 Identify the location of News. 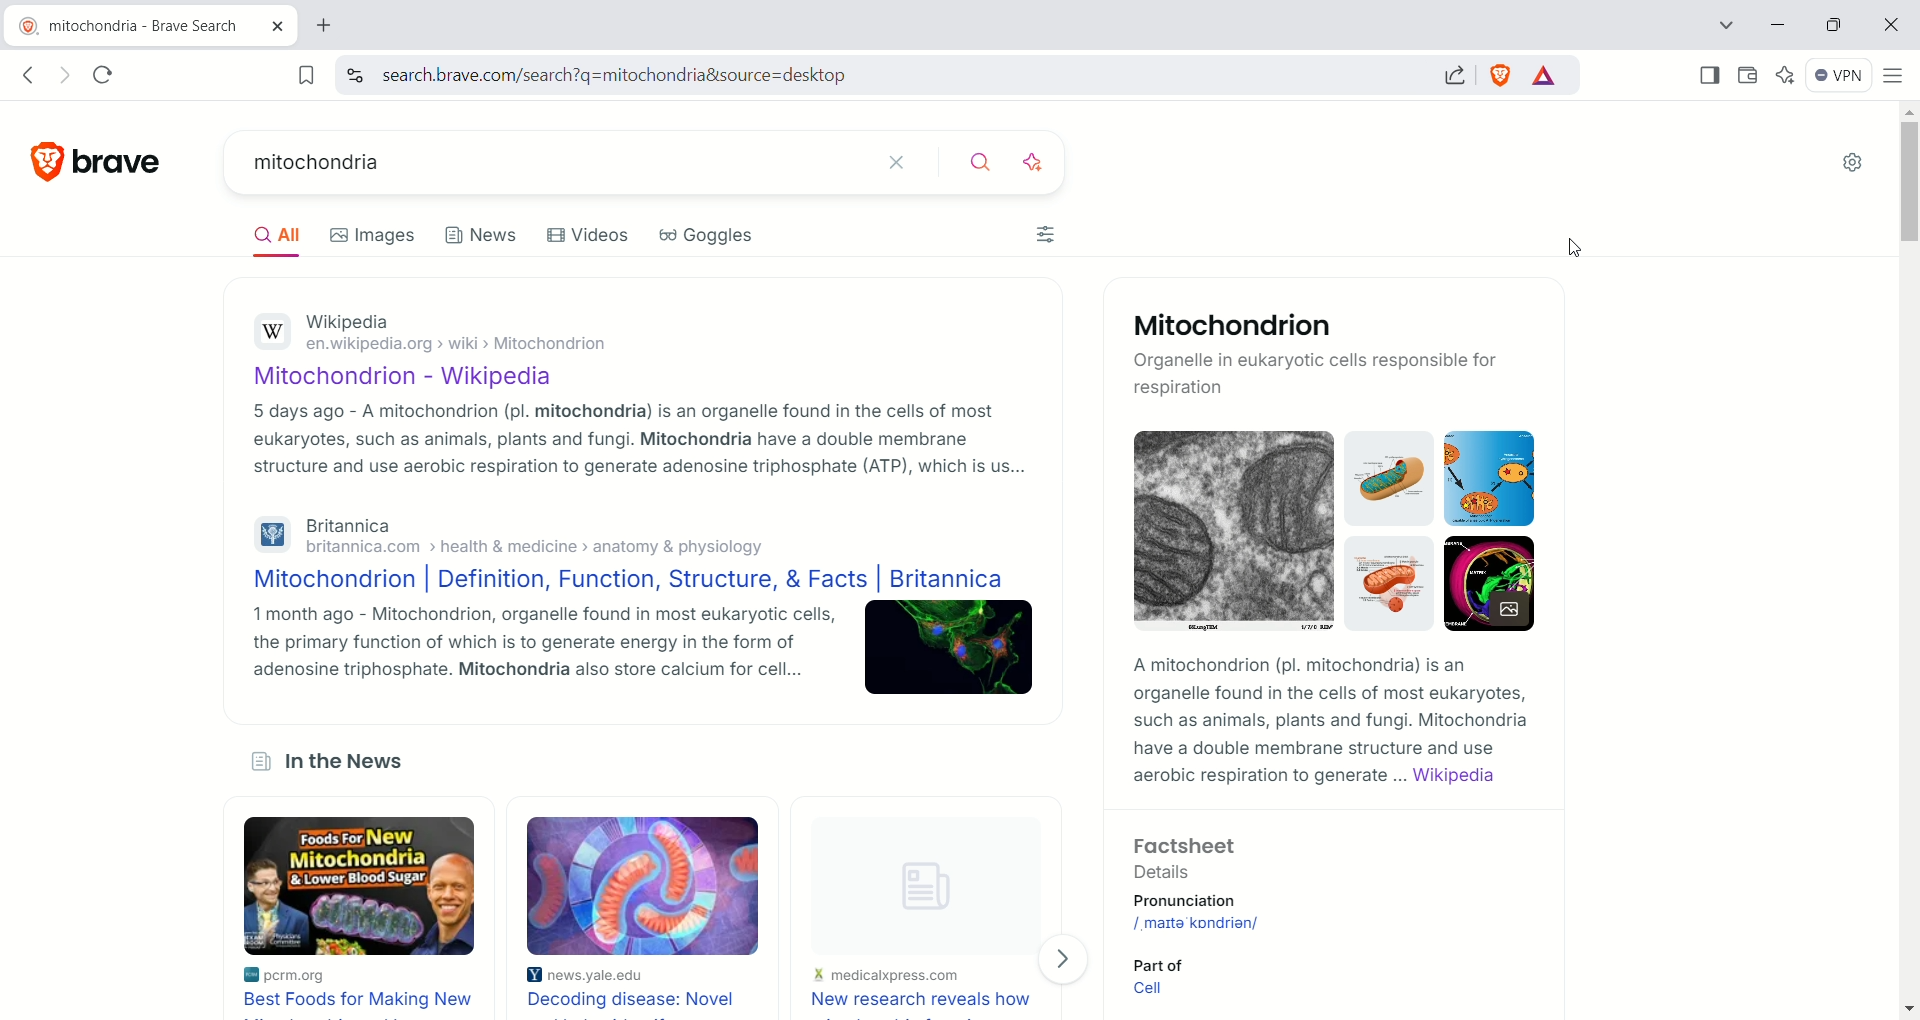
(481, 235).